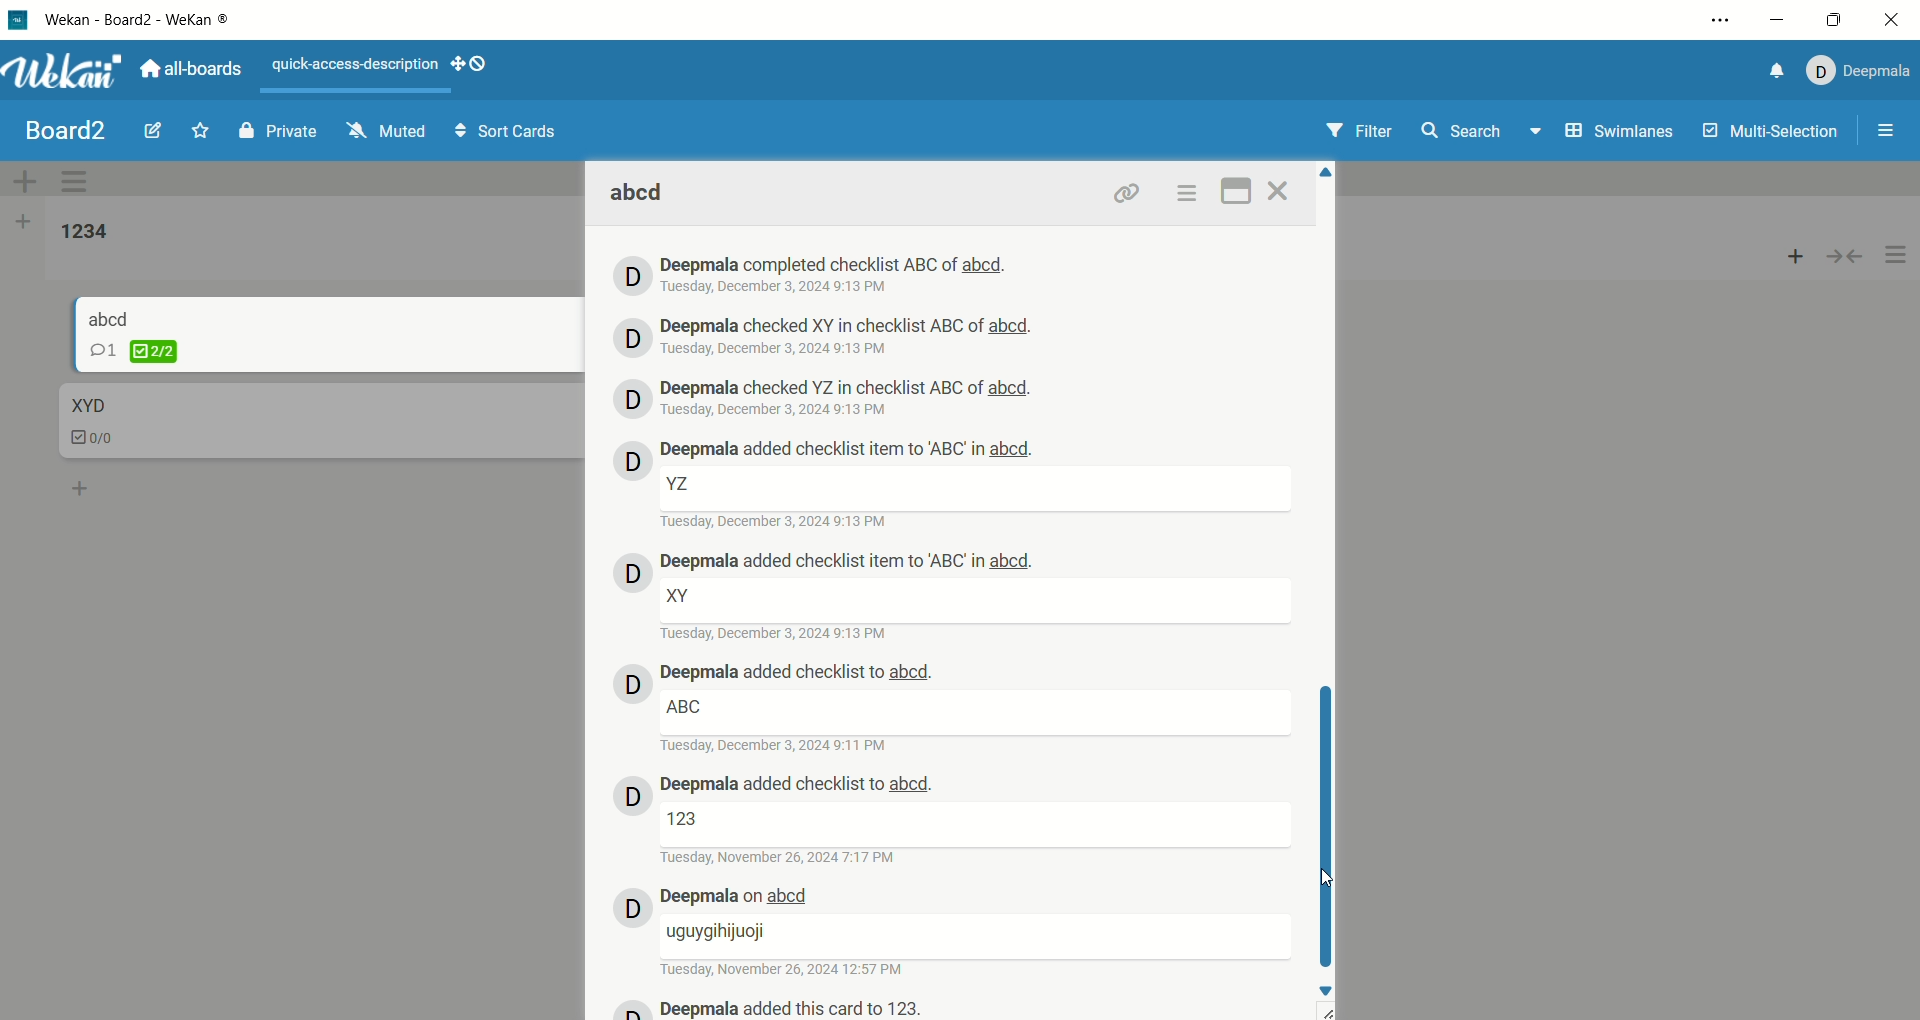 The image size is (1920, 1020). I want to click on card title, so click(86, 406).